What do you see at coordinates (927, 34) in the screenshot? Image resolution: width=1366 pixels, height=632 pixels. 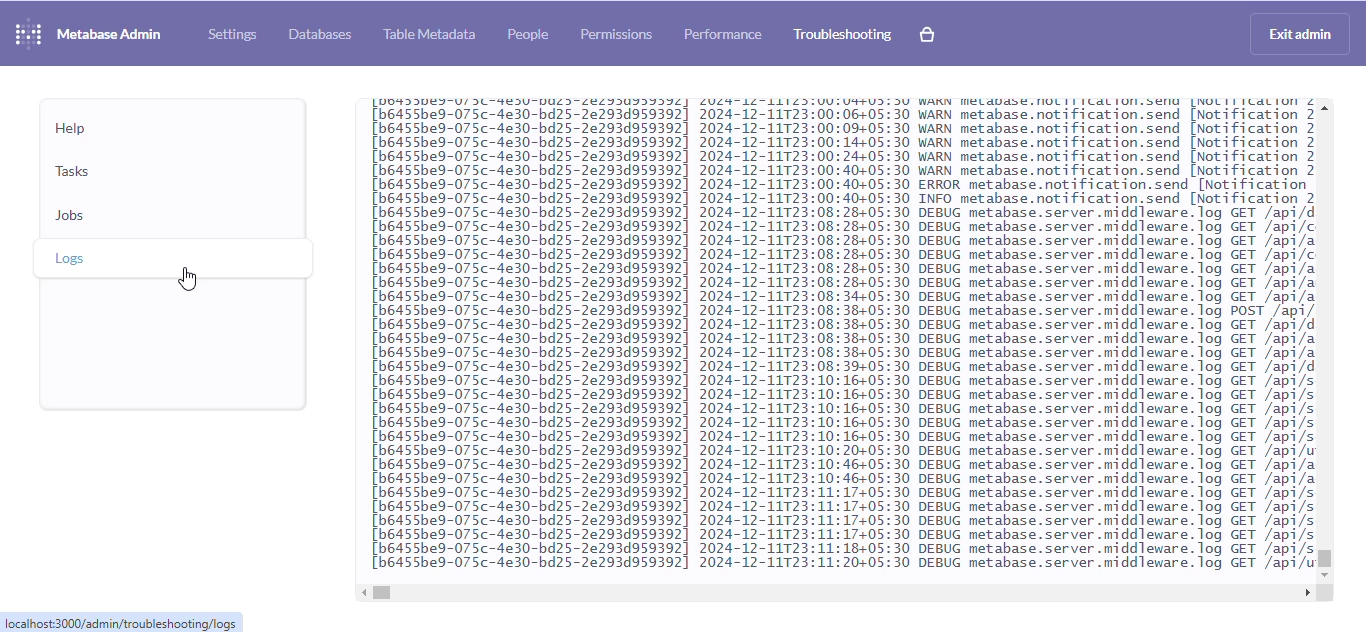 I see `explore paid features` at bounding box center [927, 34].